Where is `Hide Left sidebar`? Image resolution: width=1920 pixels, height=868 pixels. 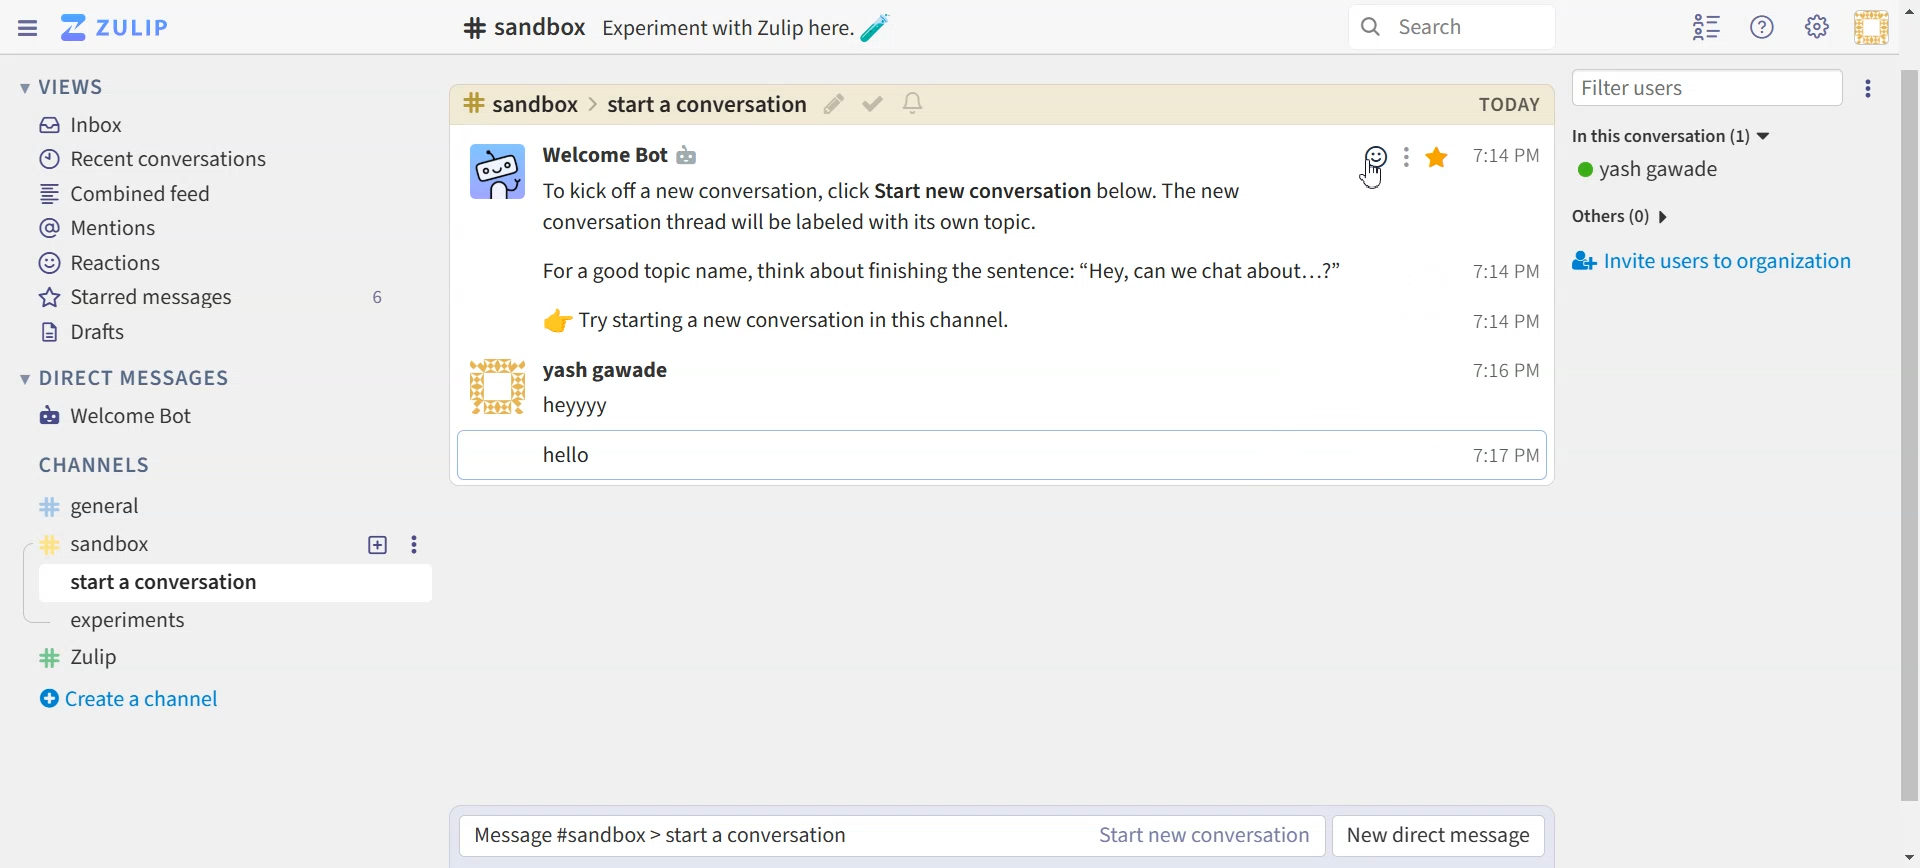
Hide Left sidebar is located at coordinates (28, 28).